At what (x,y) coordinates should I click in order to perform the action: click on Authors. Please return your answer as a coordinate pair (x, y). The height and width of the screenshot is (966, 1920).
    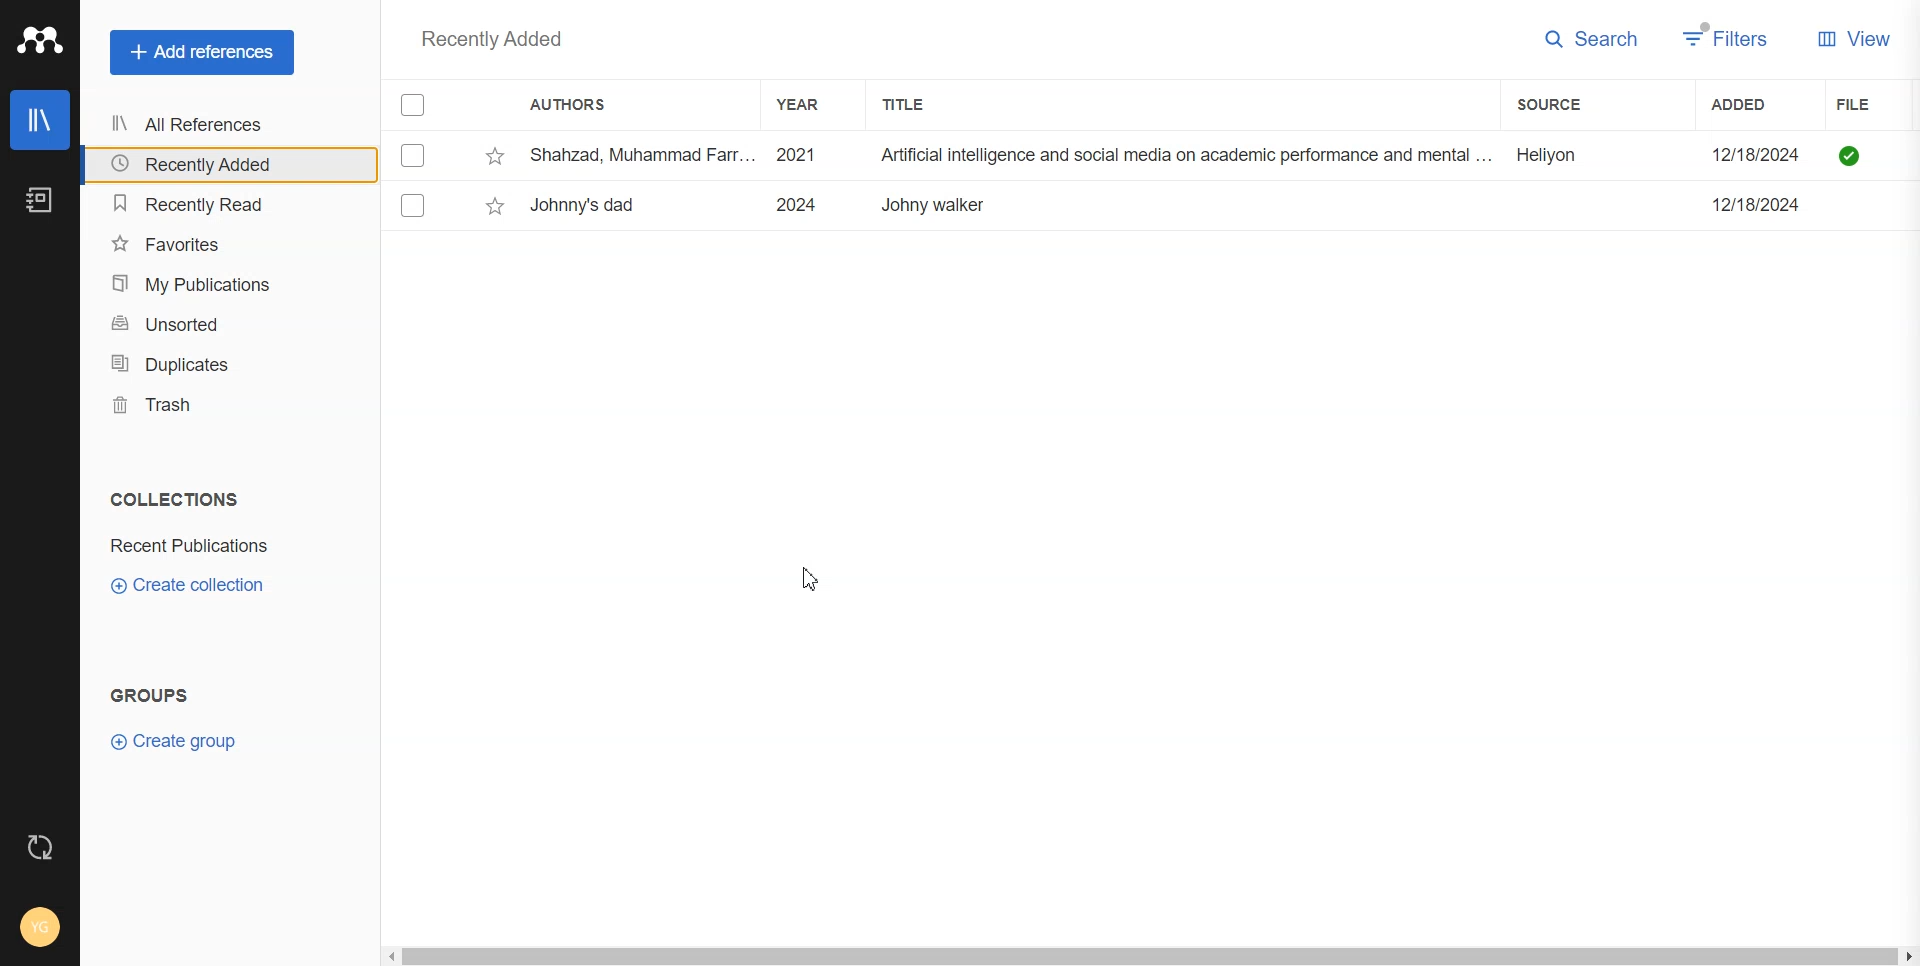
    Looking at the image, I should click on (577, 106).